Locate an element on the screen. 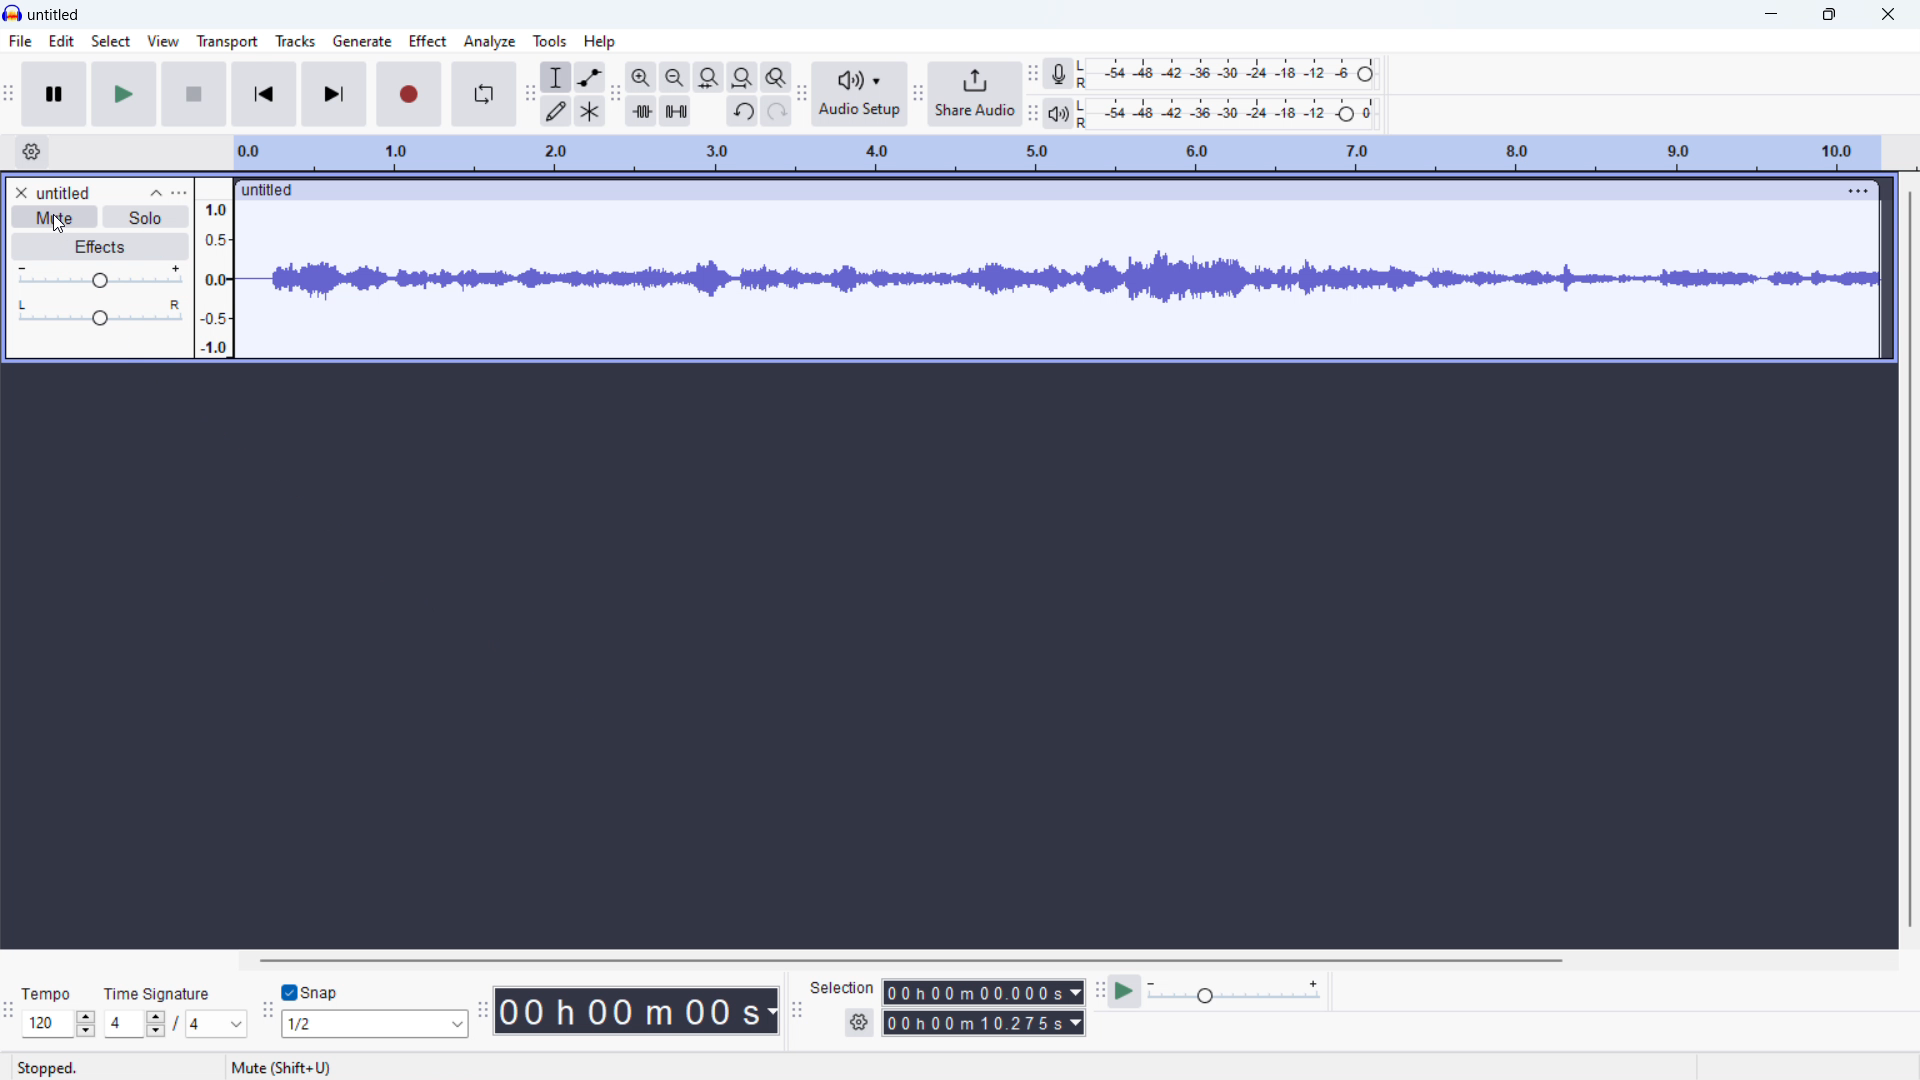 Image resolution: width=1920 pixels, height=1080 pixels. transport toolbar is located at coordinates (8, 98).